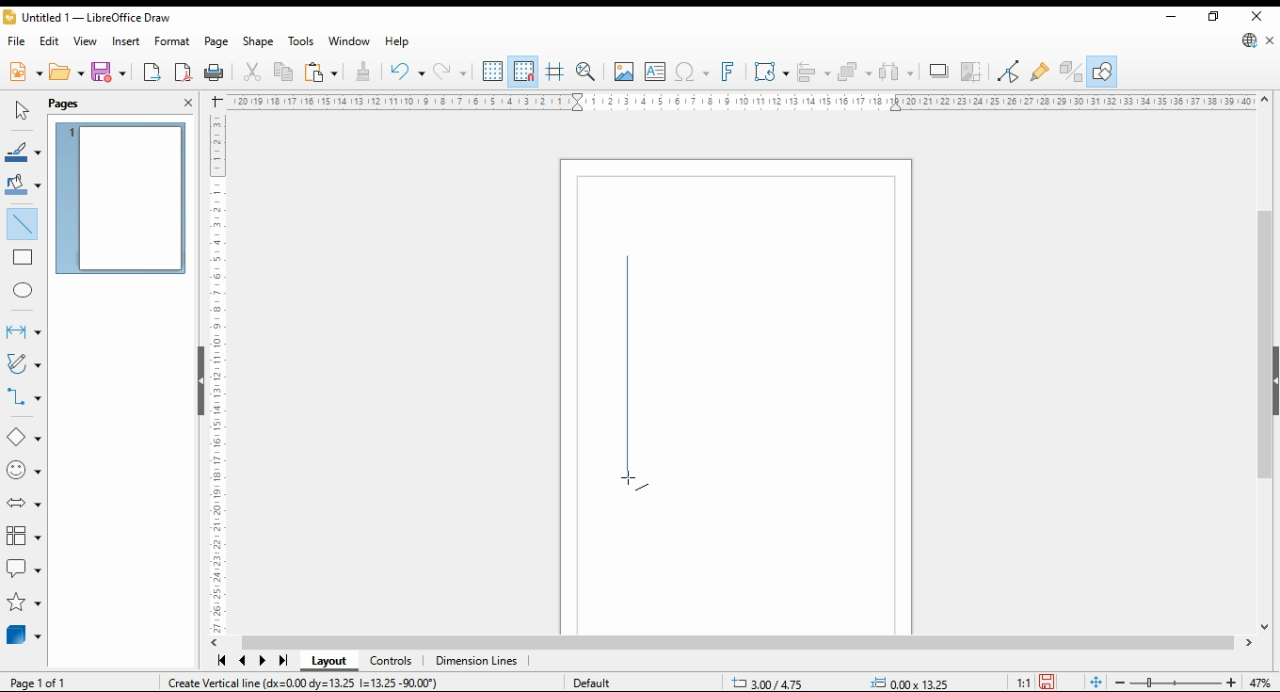  What do you see at coordinates (183, 72) in the screenshot?
I see `export as pdf` at bounding box center [183, 72].